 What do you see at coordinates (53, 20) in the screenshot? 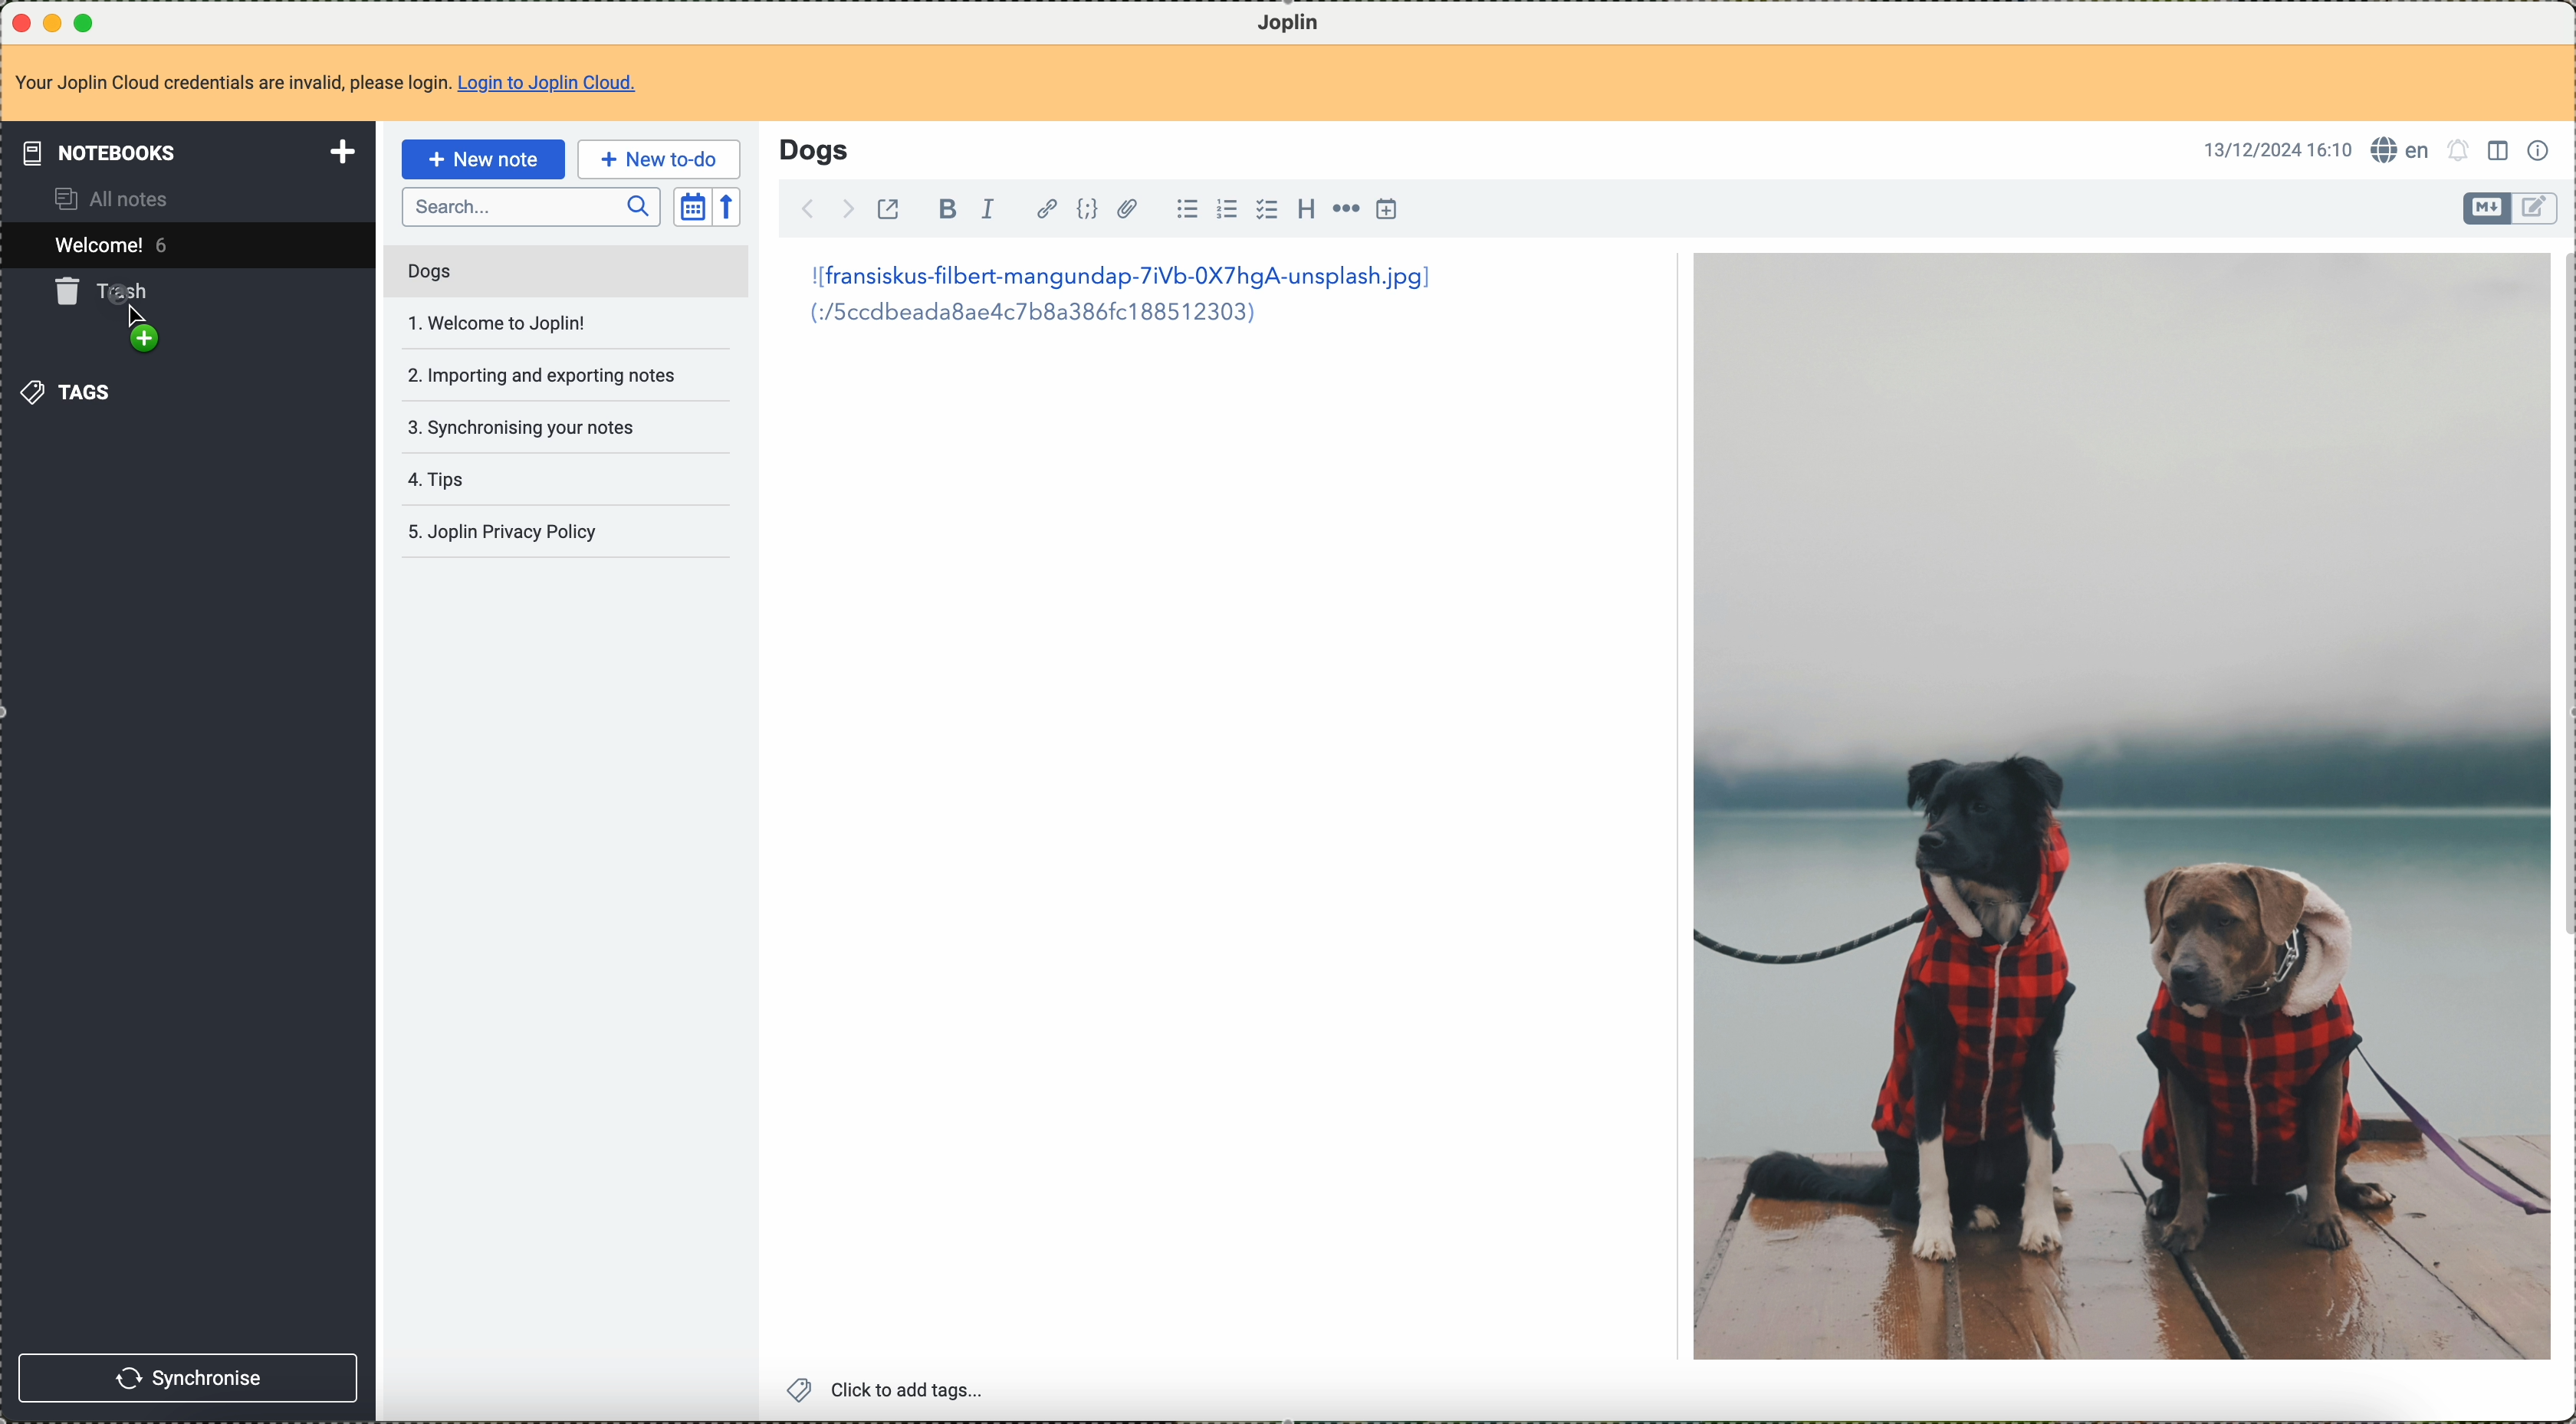
I see `minimize program` at bounding box center [53, 20].